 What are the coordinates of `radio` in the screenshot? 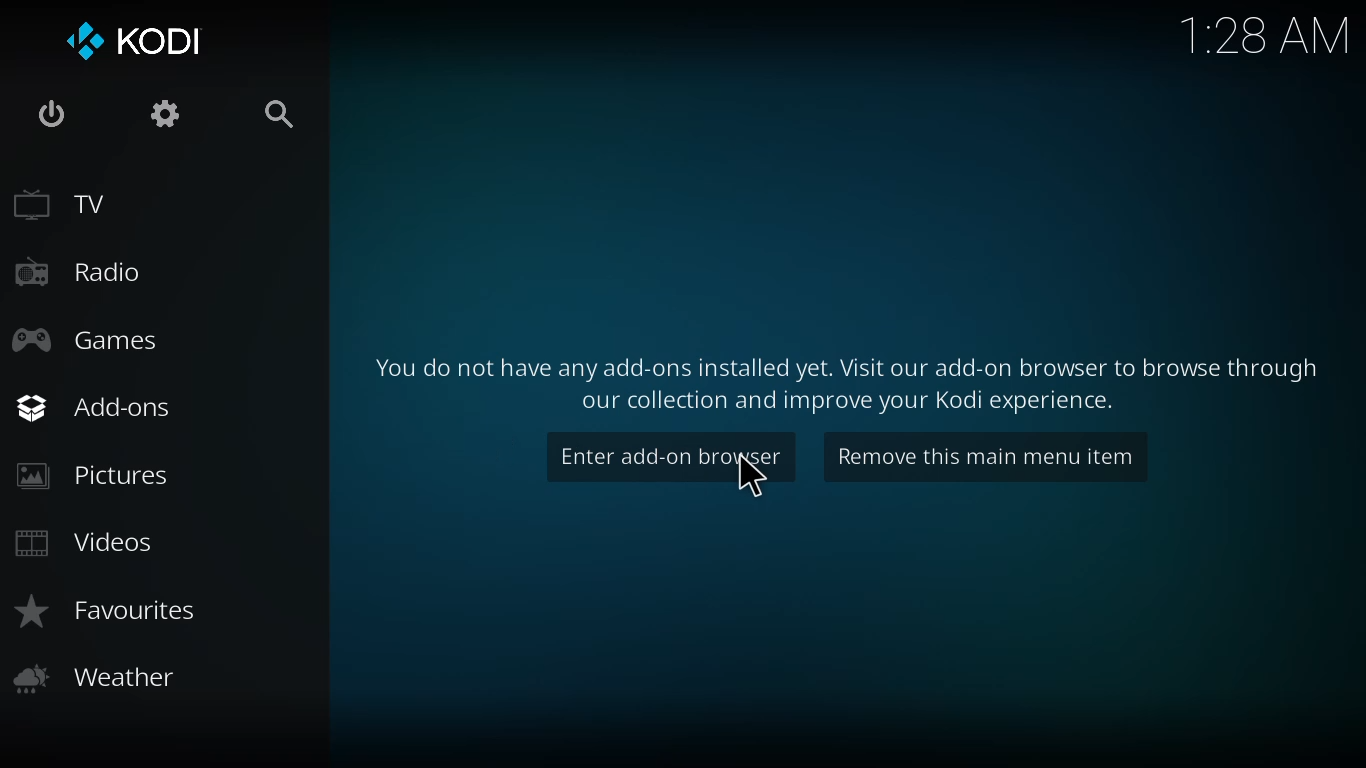 It's located at (79, 269).